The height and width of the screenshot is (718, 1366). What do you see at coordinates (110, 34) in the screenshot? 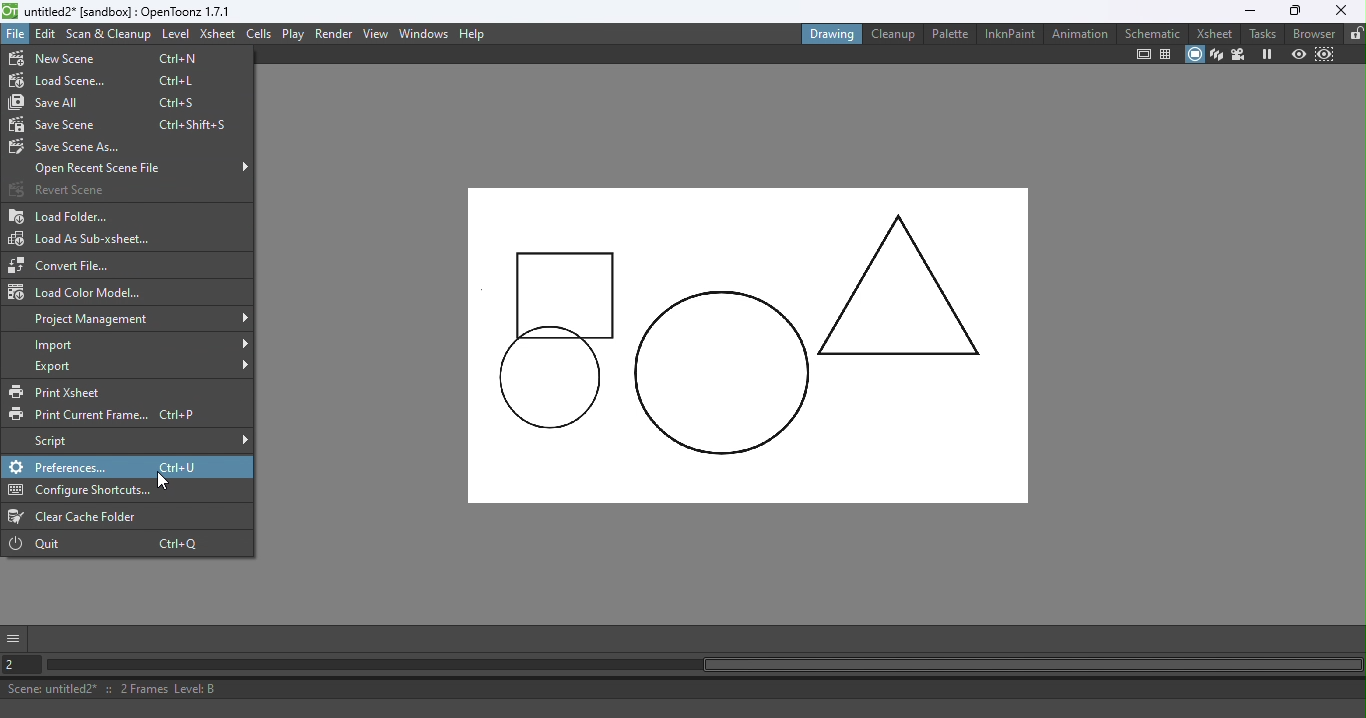
I see `Scan & Cleanup` at bounding box center [110, 34].